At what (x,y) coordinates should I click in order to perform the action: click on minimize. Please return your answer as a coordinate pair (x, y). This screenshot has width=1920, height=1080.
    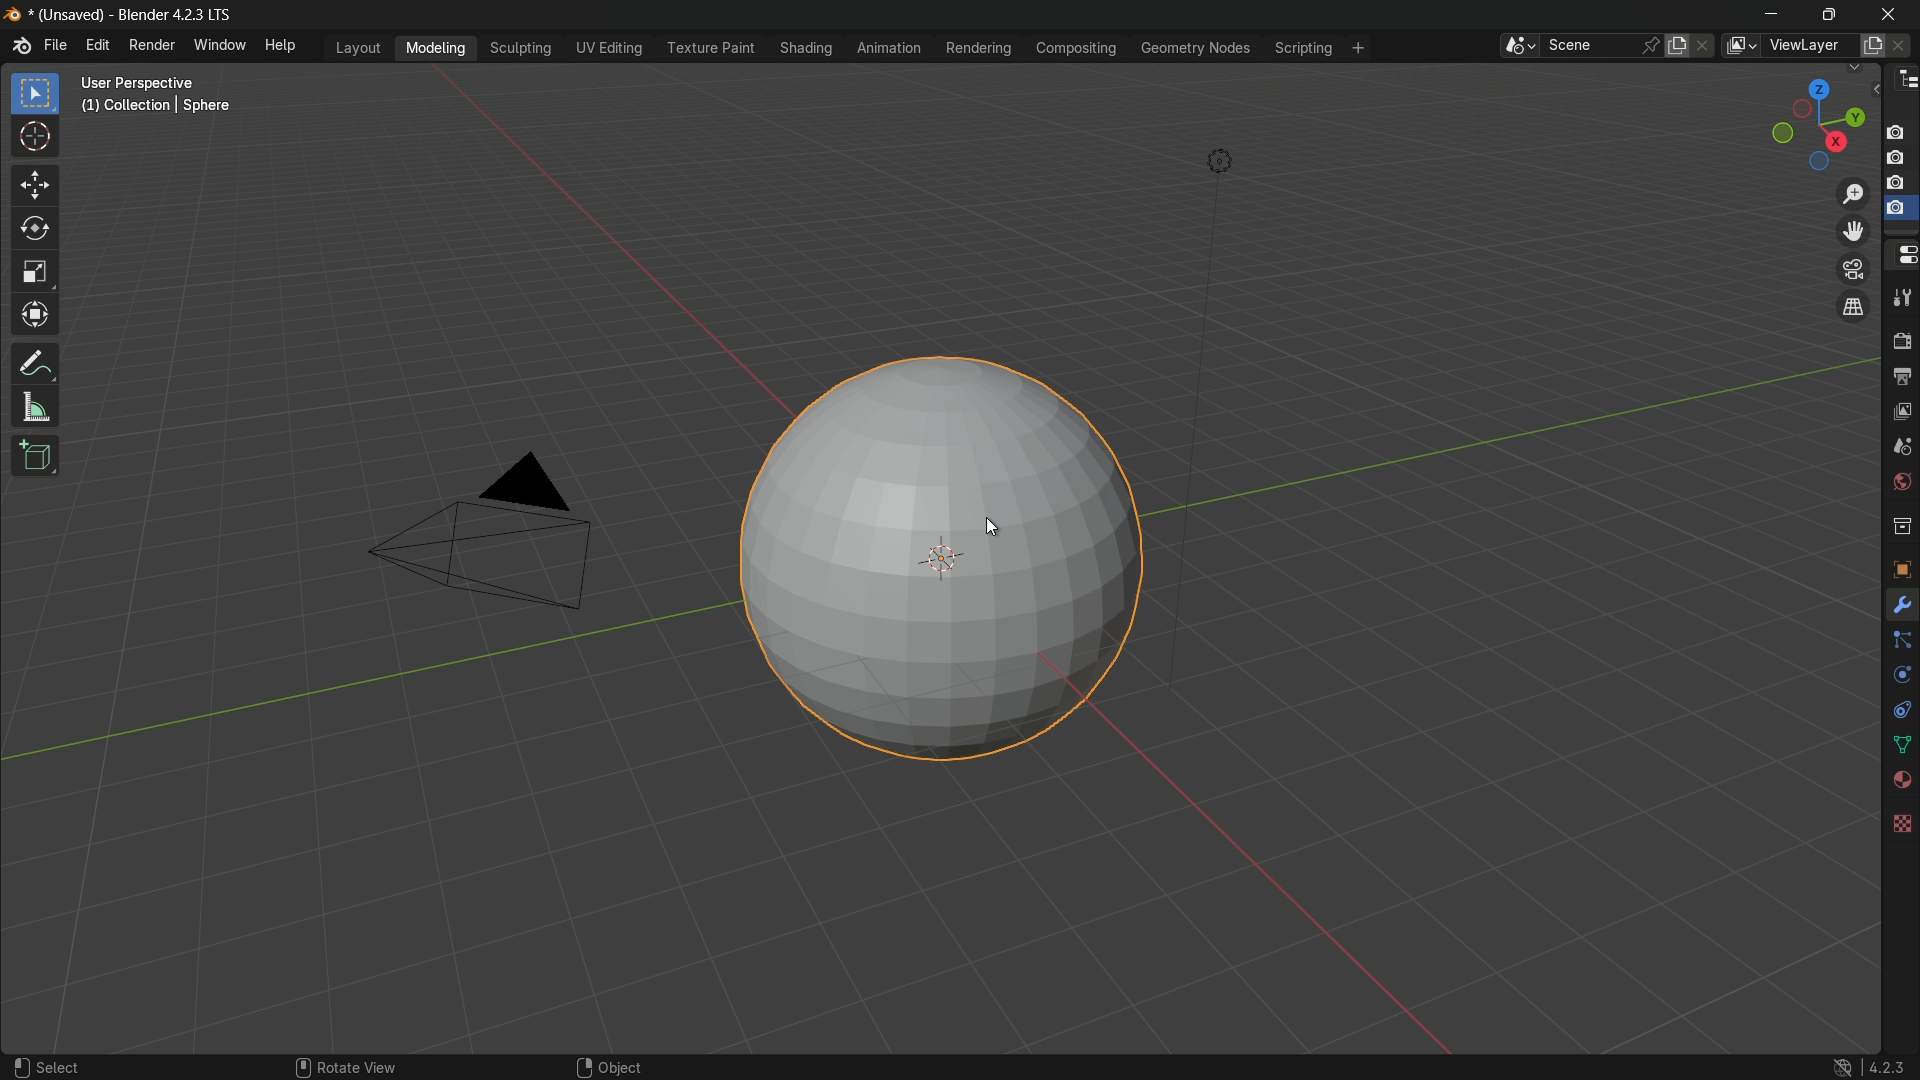
    Looking at the image, I should click on (1767, 15).